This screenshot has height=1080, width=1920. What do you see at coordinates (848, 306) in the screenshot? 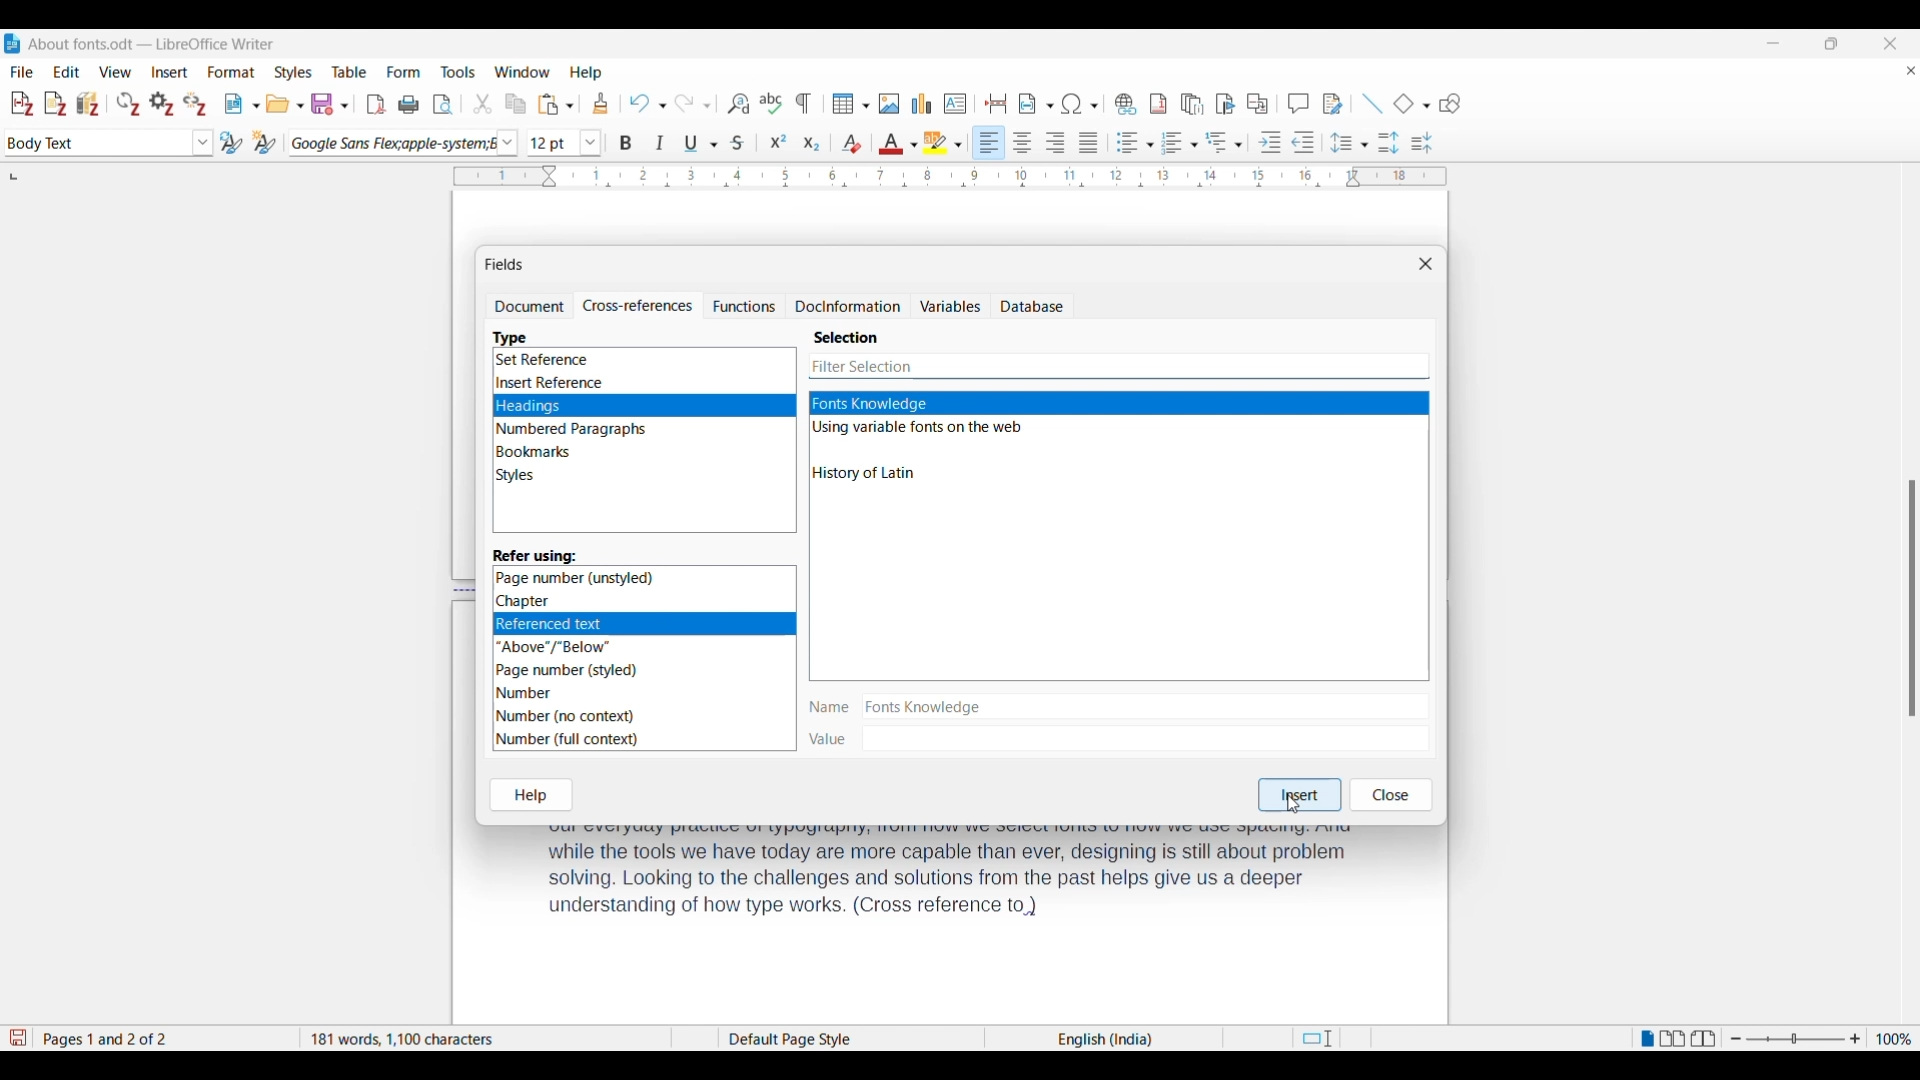
I see `Docinformation` at bounding box center [848, 306].